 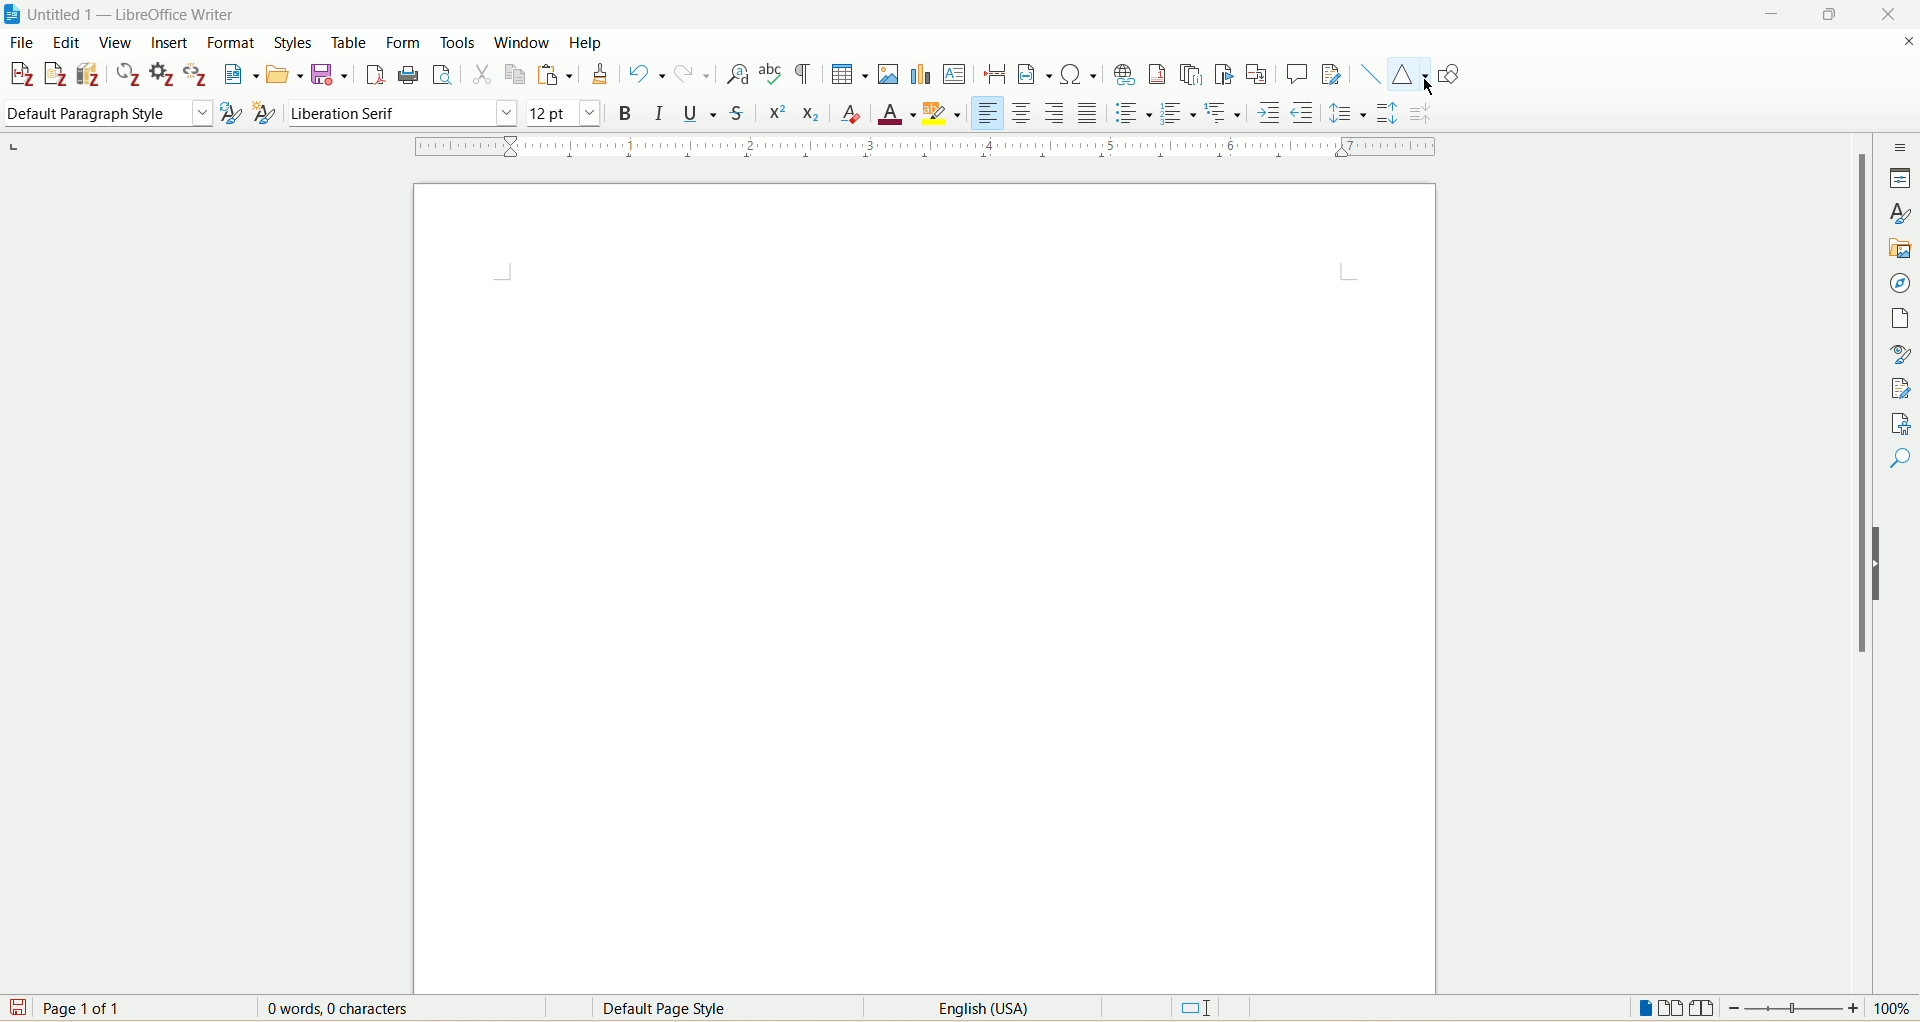 I want to click on export as pdf, so click(x=373, y=76).